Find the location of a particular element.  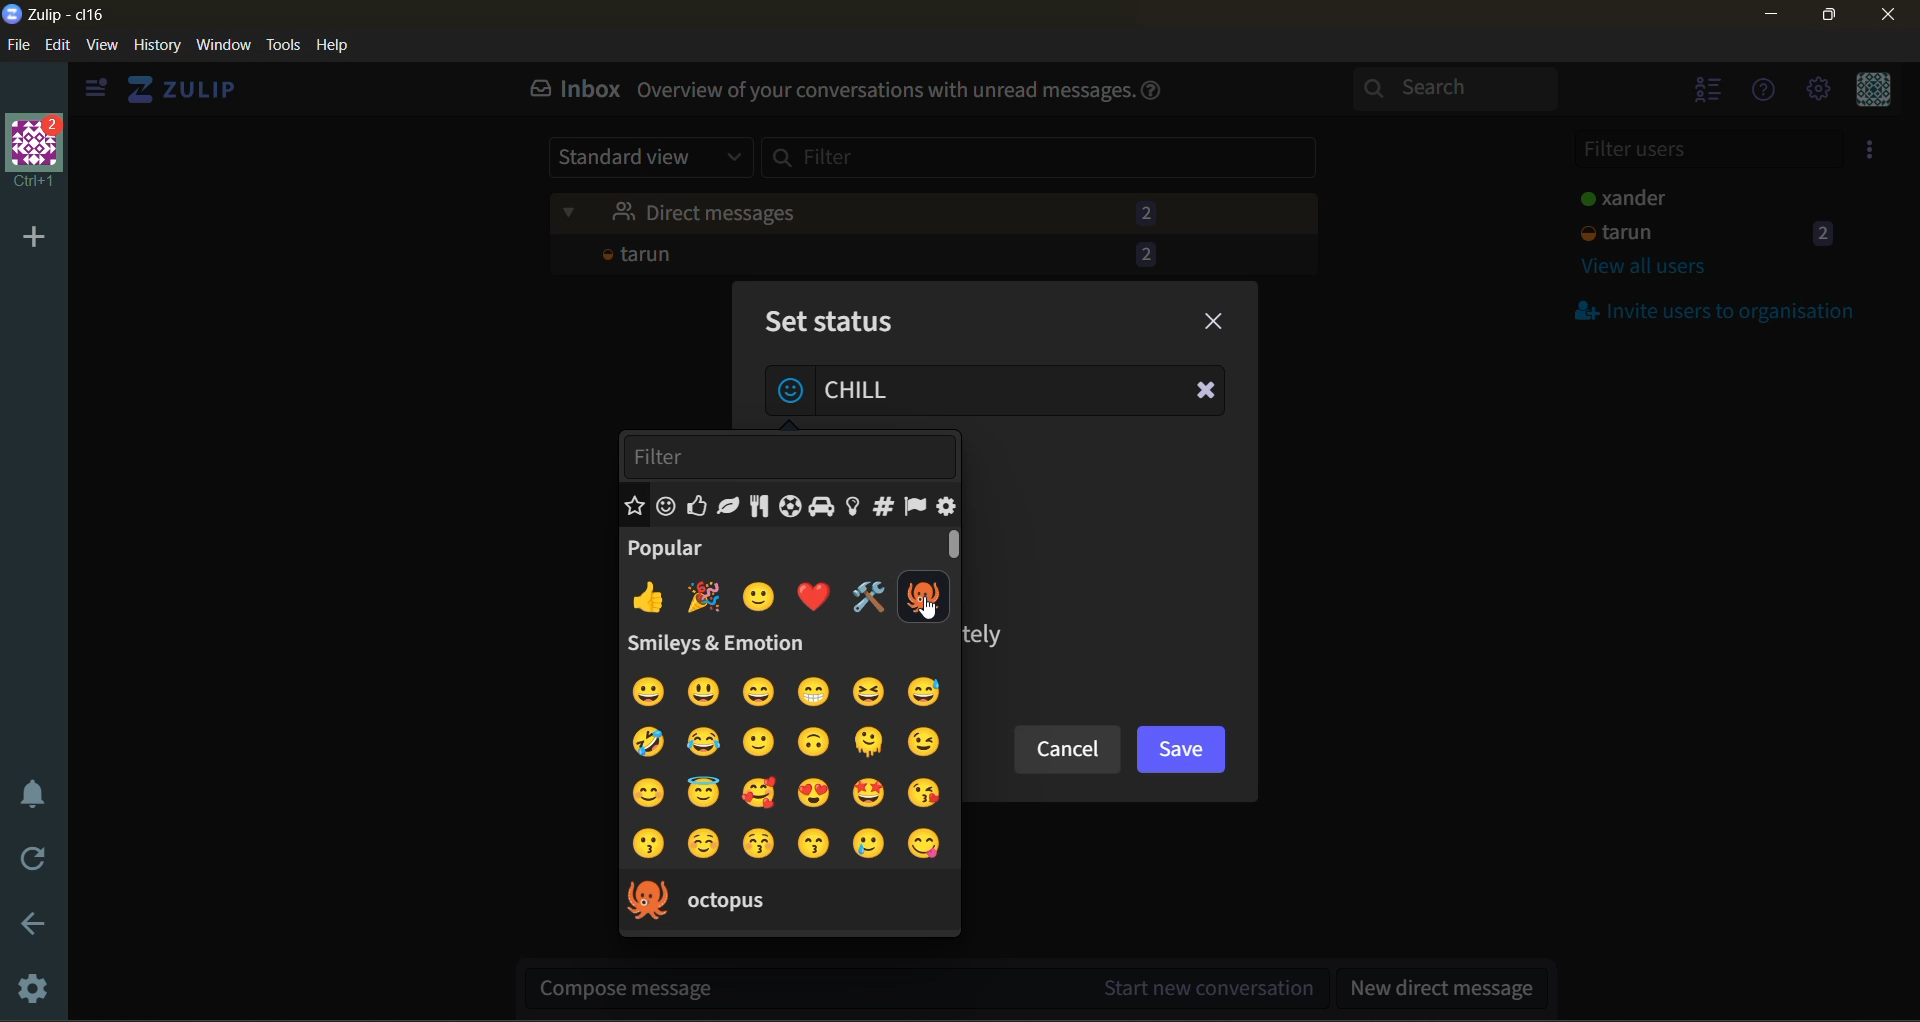

standard view is located at coordinates (647, 158).